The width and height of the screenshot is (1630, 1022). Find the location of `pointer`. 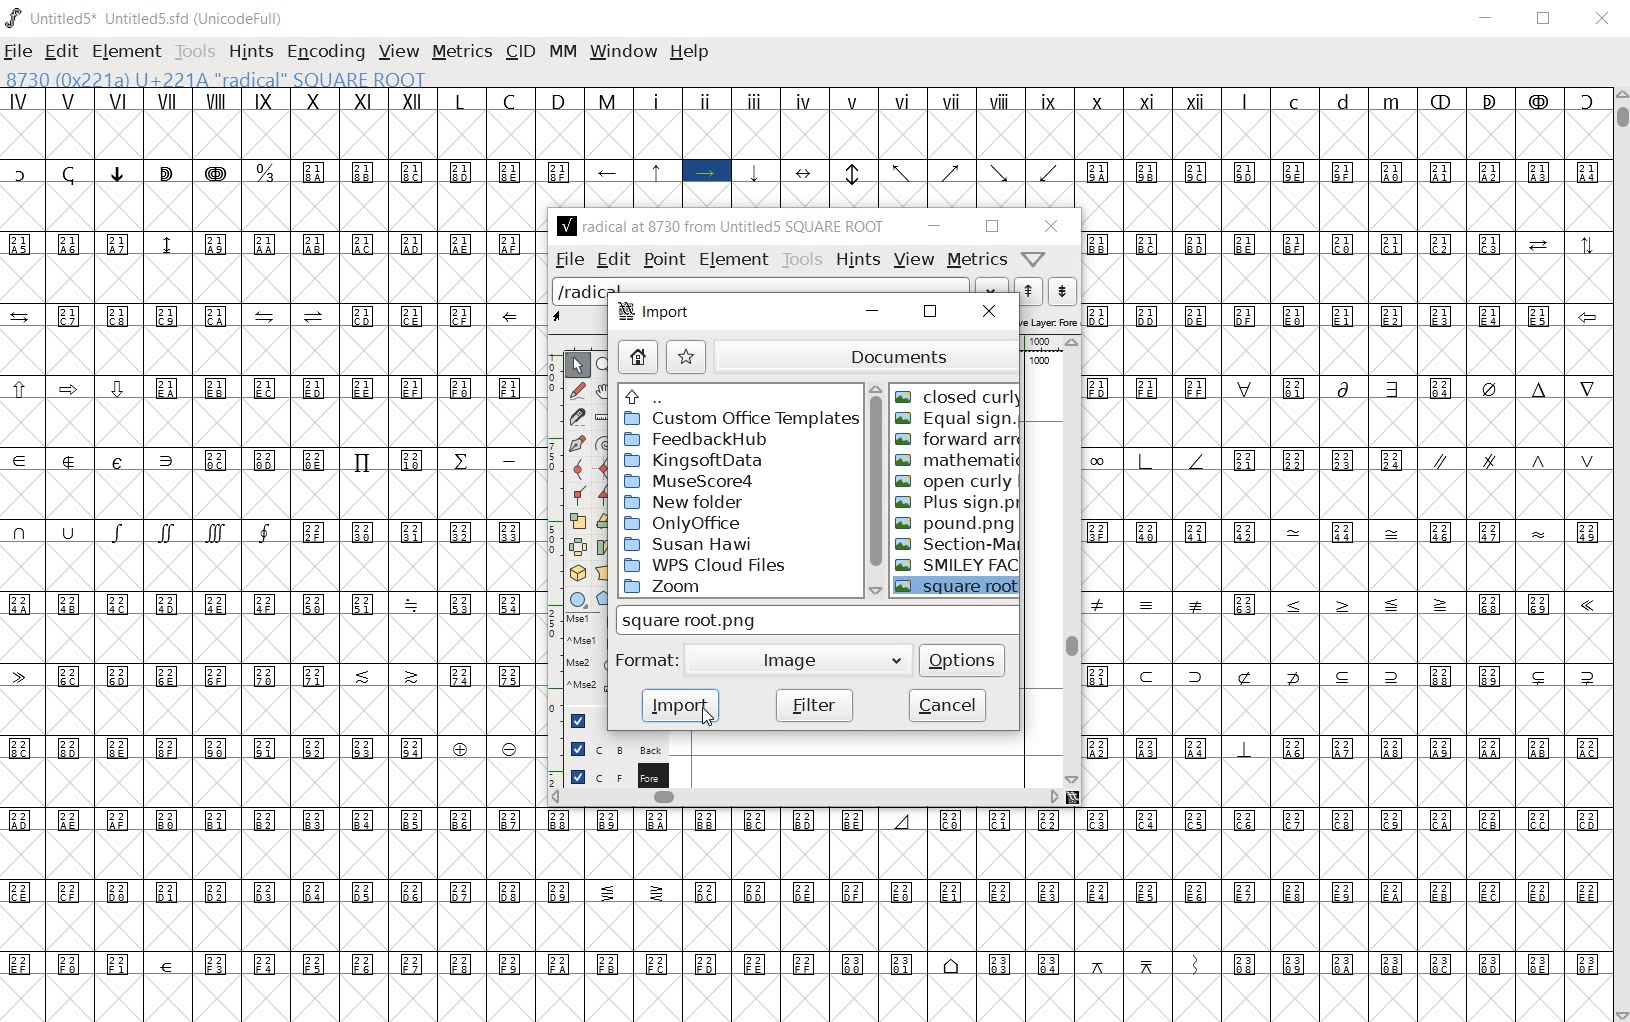

pointer is located at coordinates (579, 363).